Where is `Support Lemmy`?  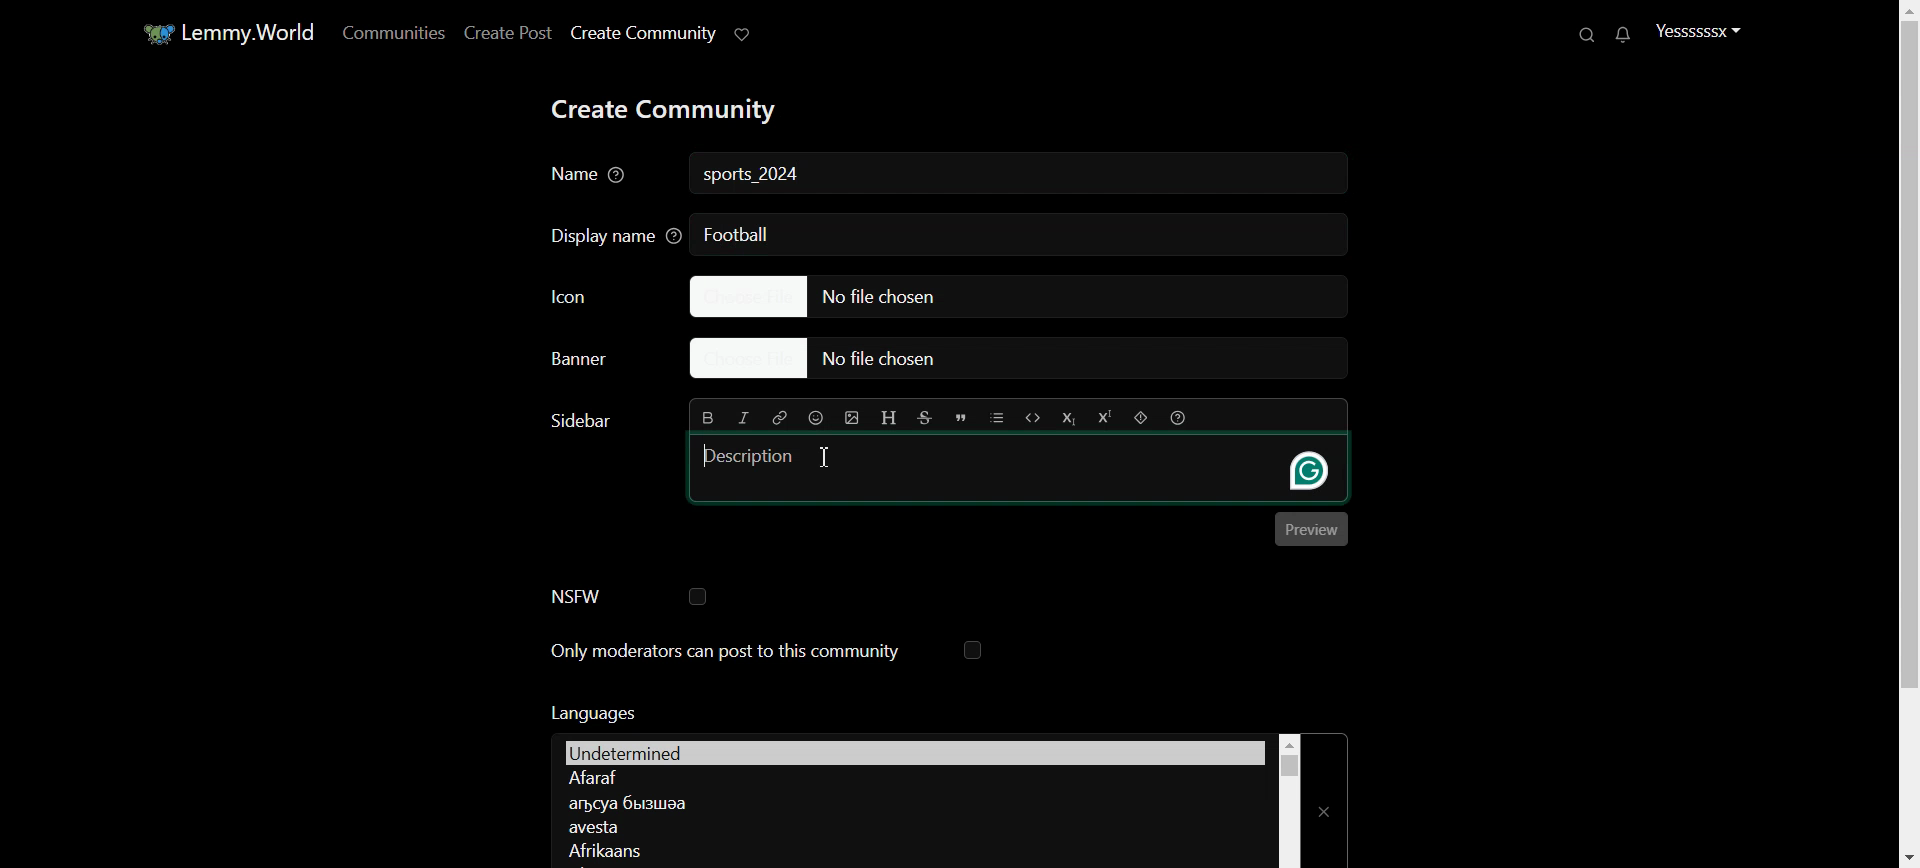 Support Lemmy is located at coordinates (744, 33).